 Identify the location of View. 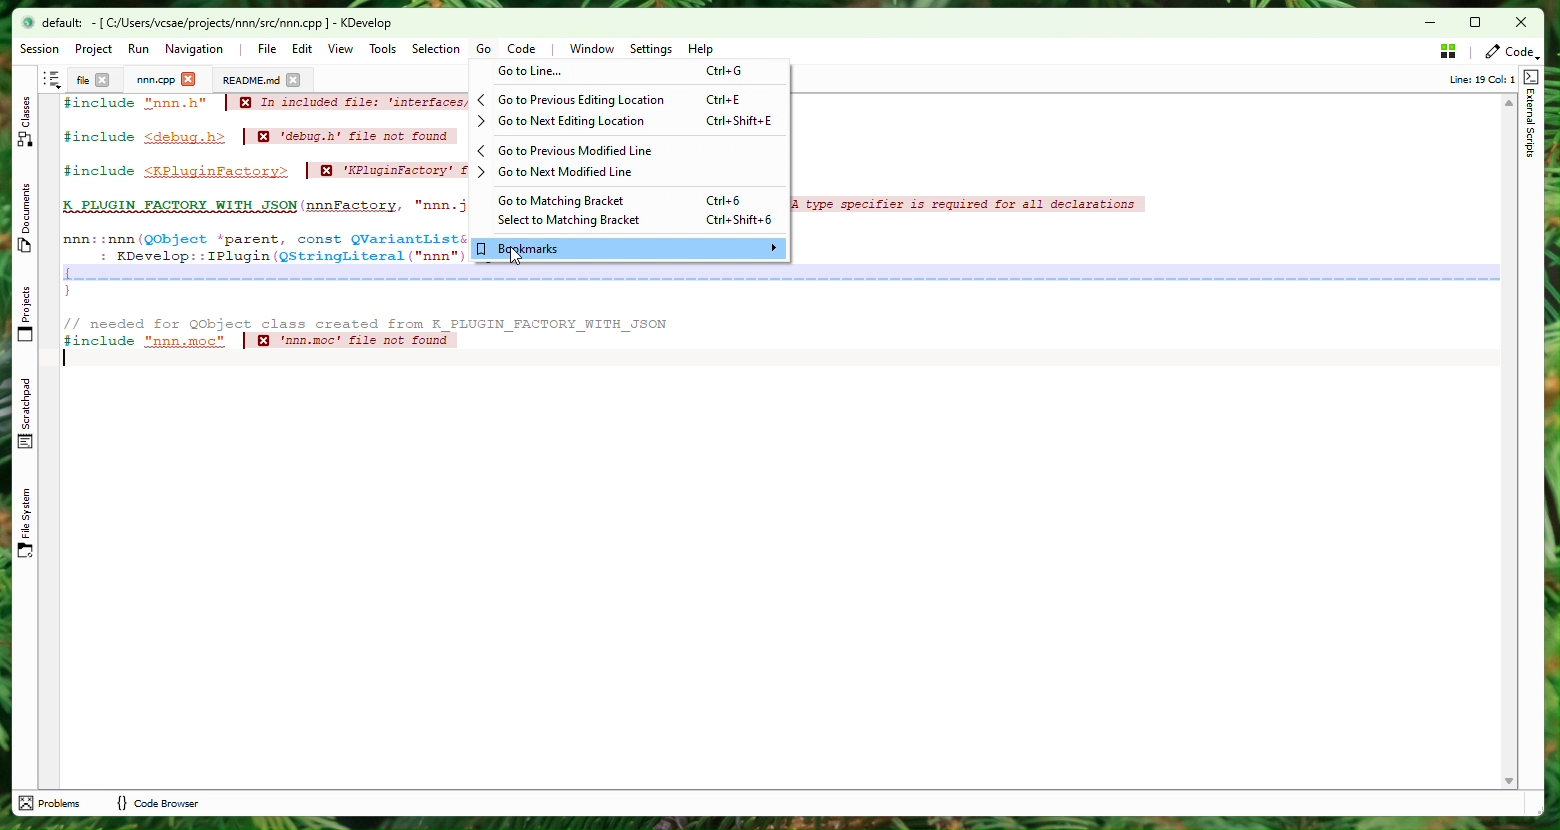
(342, 49).